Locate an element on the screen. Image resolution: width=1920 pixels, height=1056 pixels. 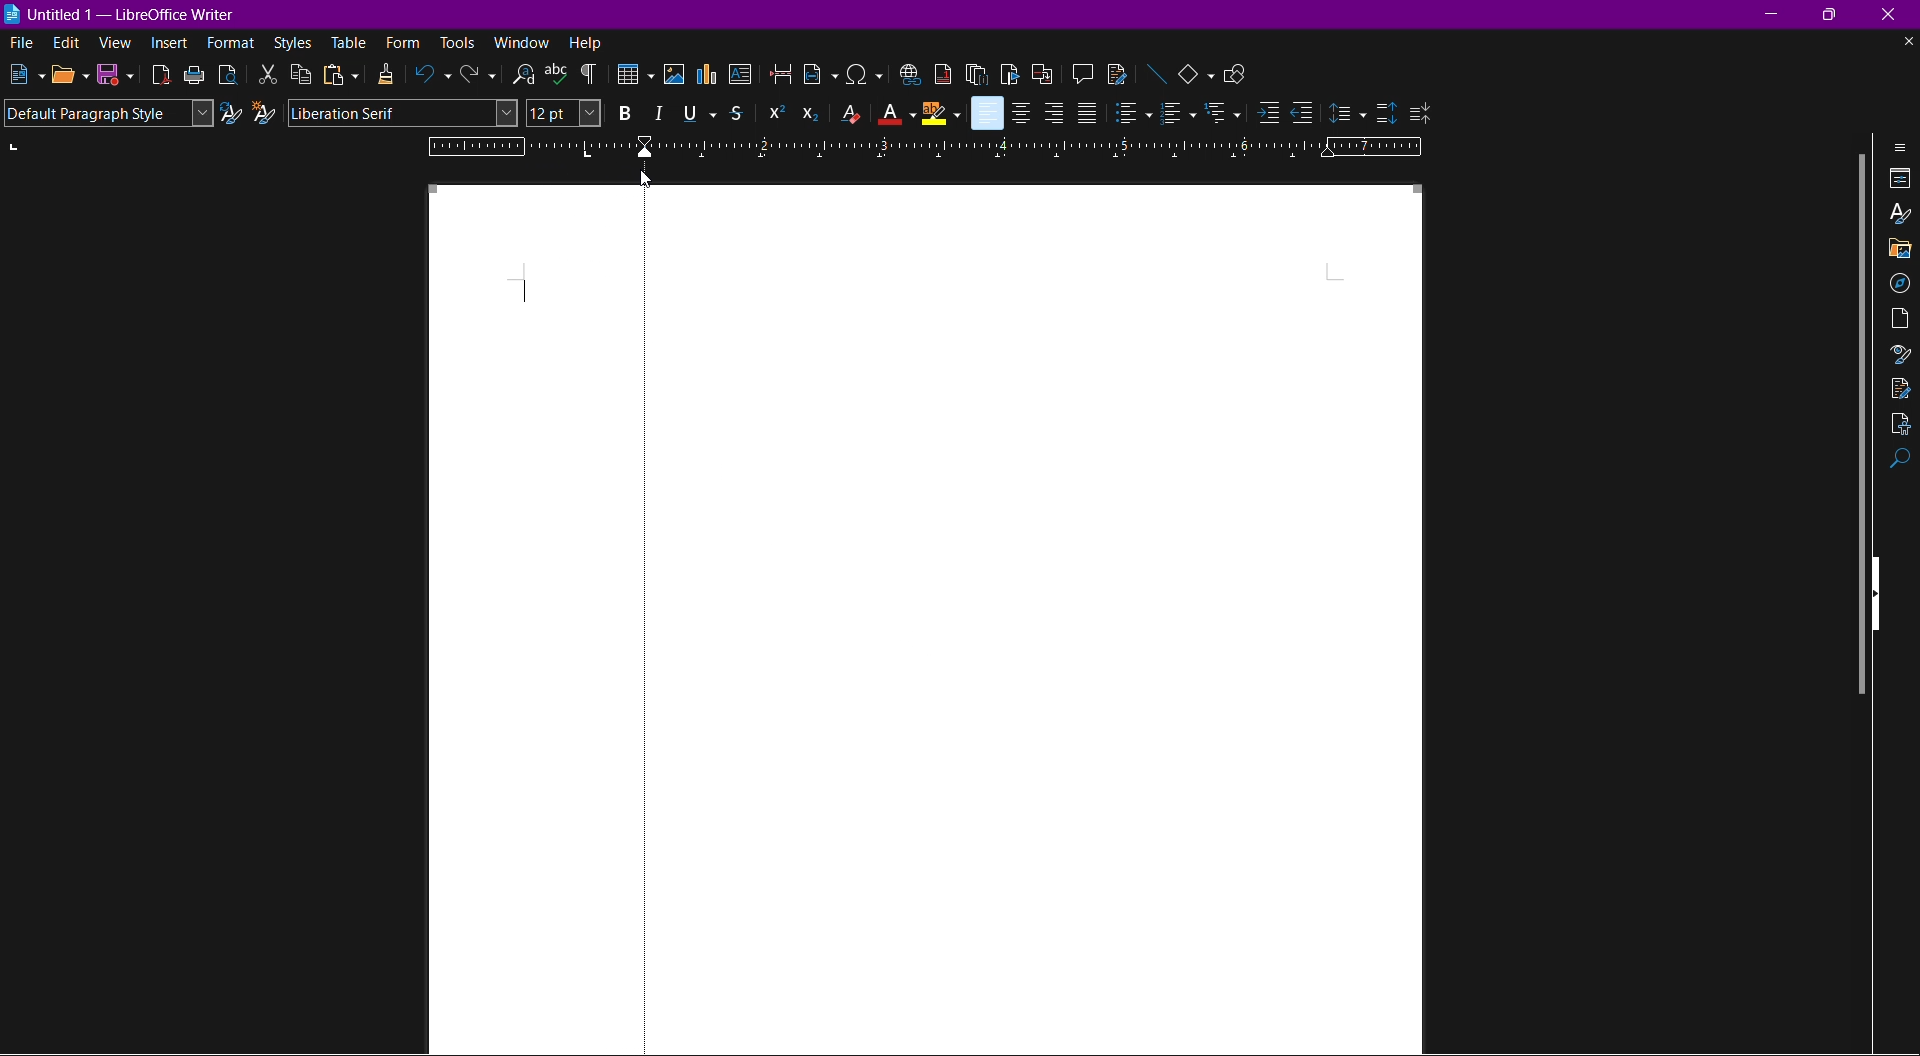
Properties is located at coordinates (1901, 180).